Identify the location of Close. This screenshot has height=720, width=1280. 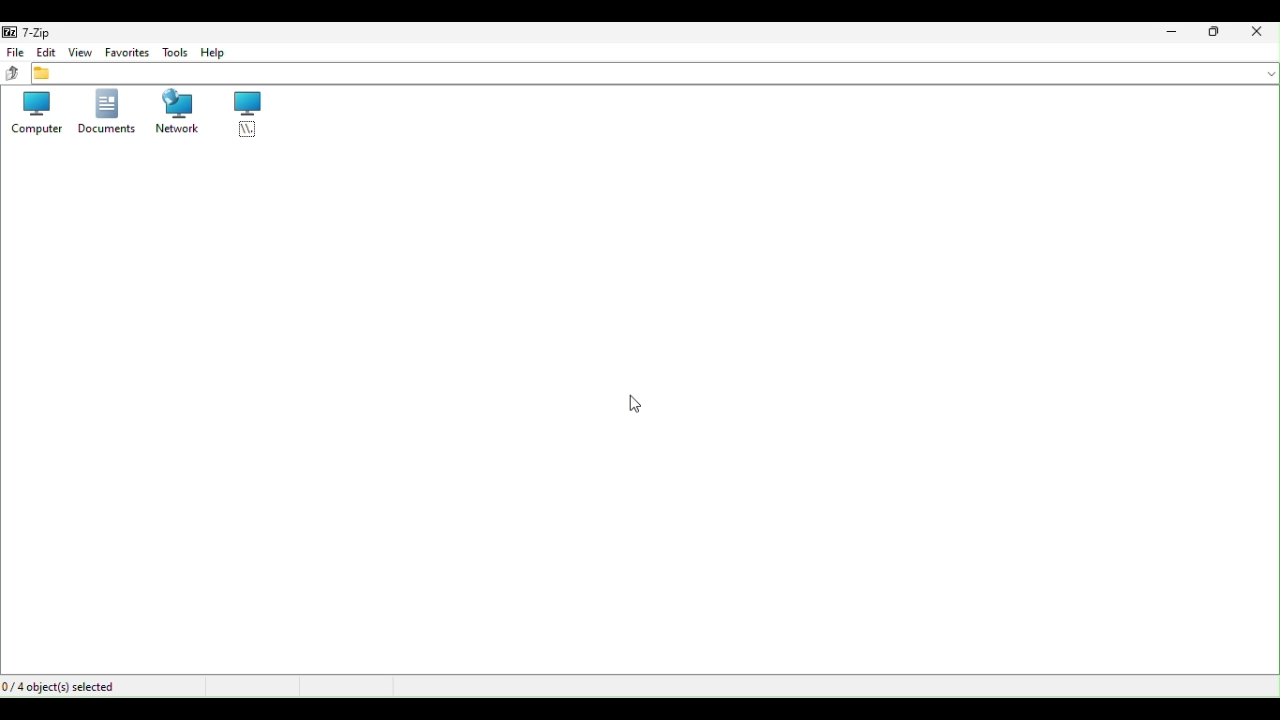
(1259, 31).